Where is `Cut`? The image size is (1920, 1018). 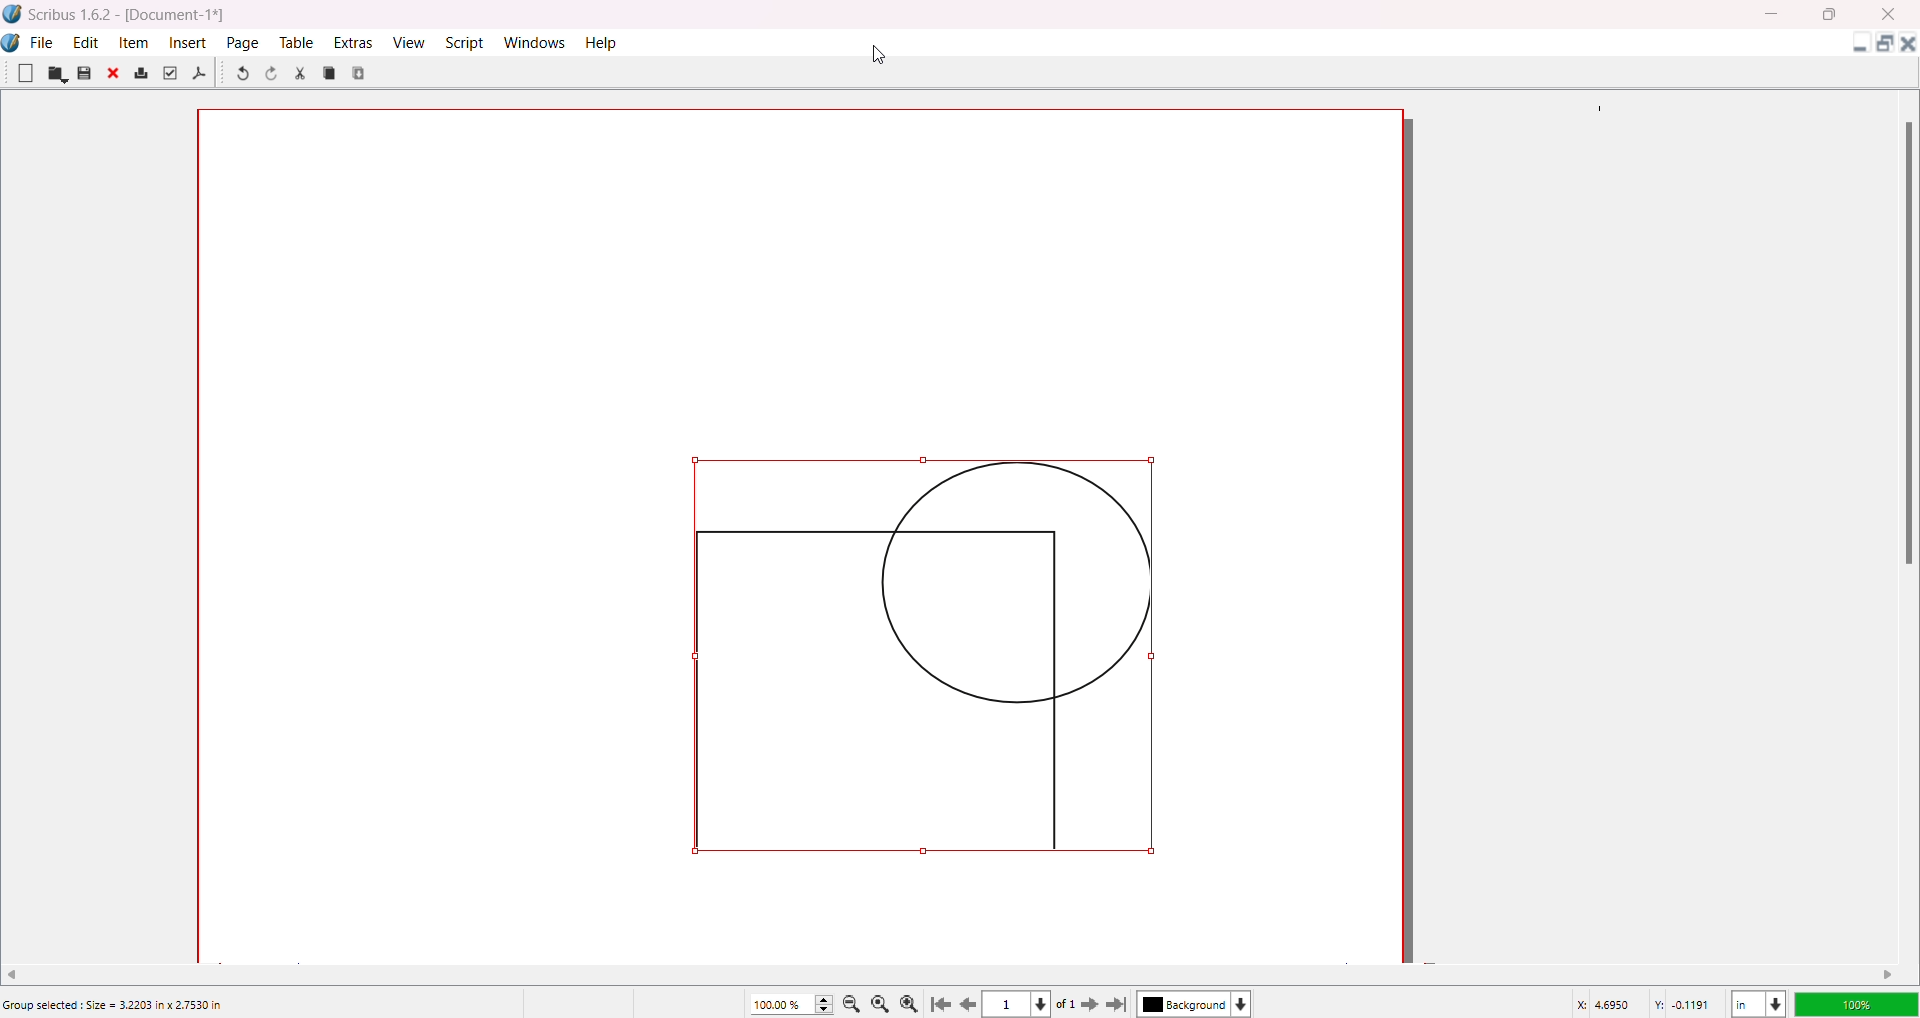
Cut is located at coordinates (300, 73).